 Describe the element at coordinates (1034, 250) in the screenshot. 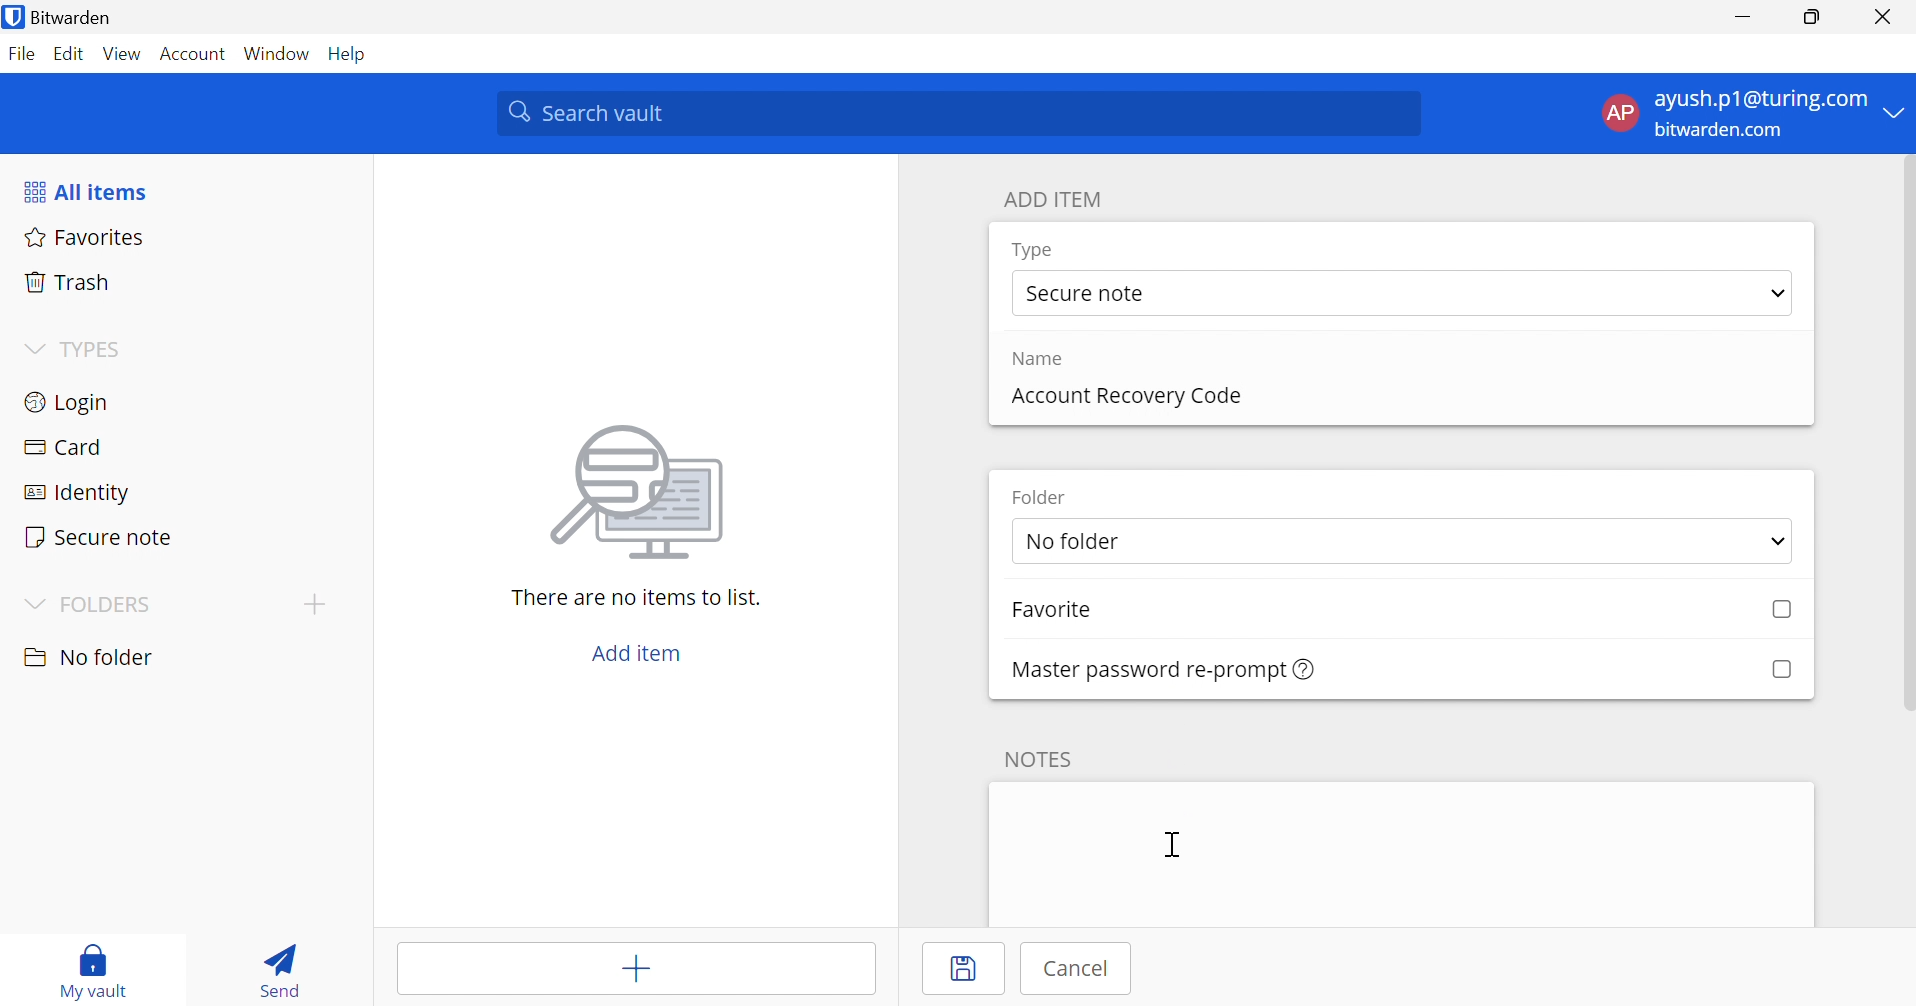

I see `Type` at that location.